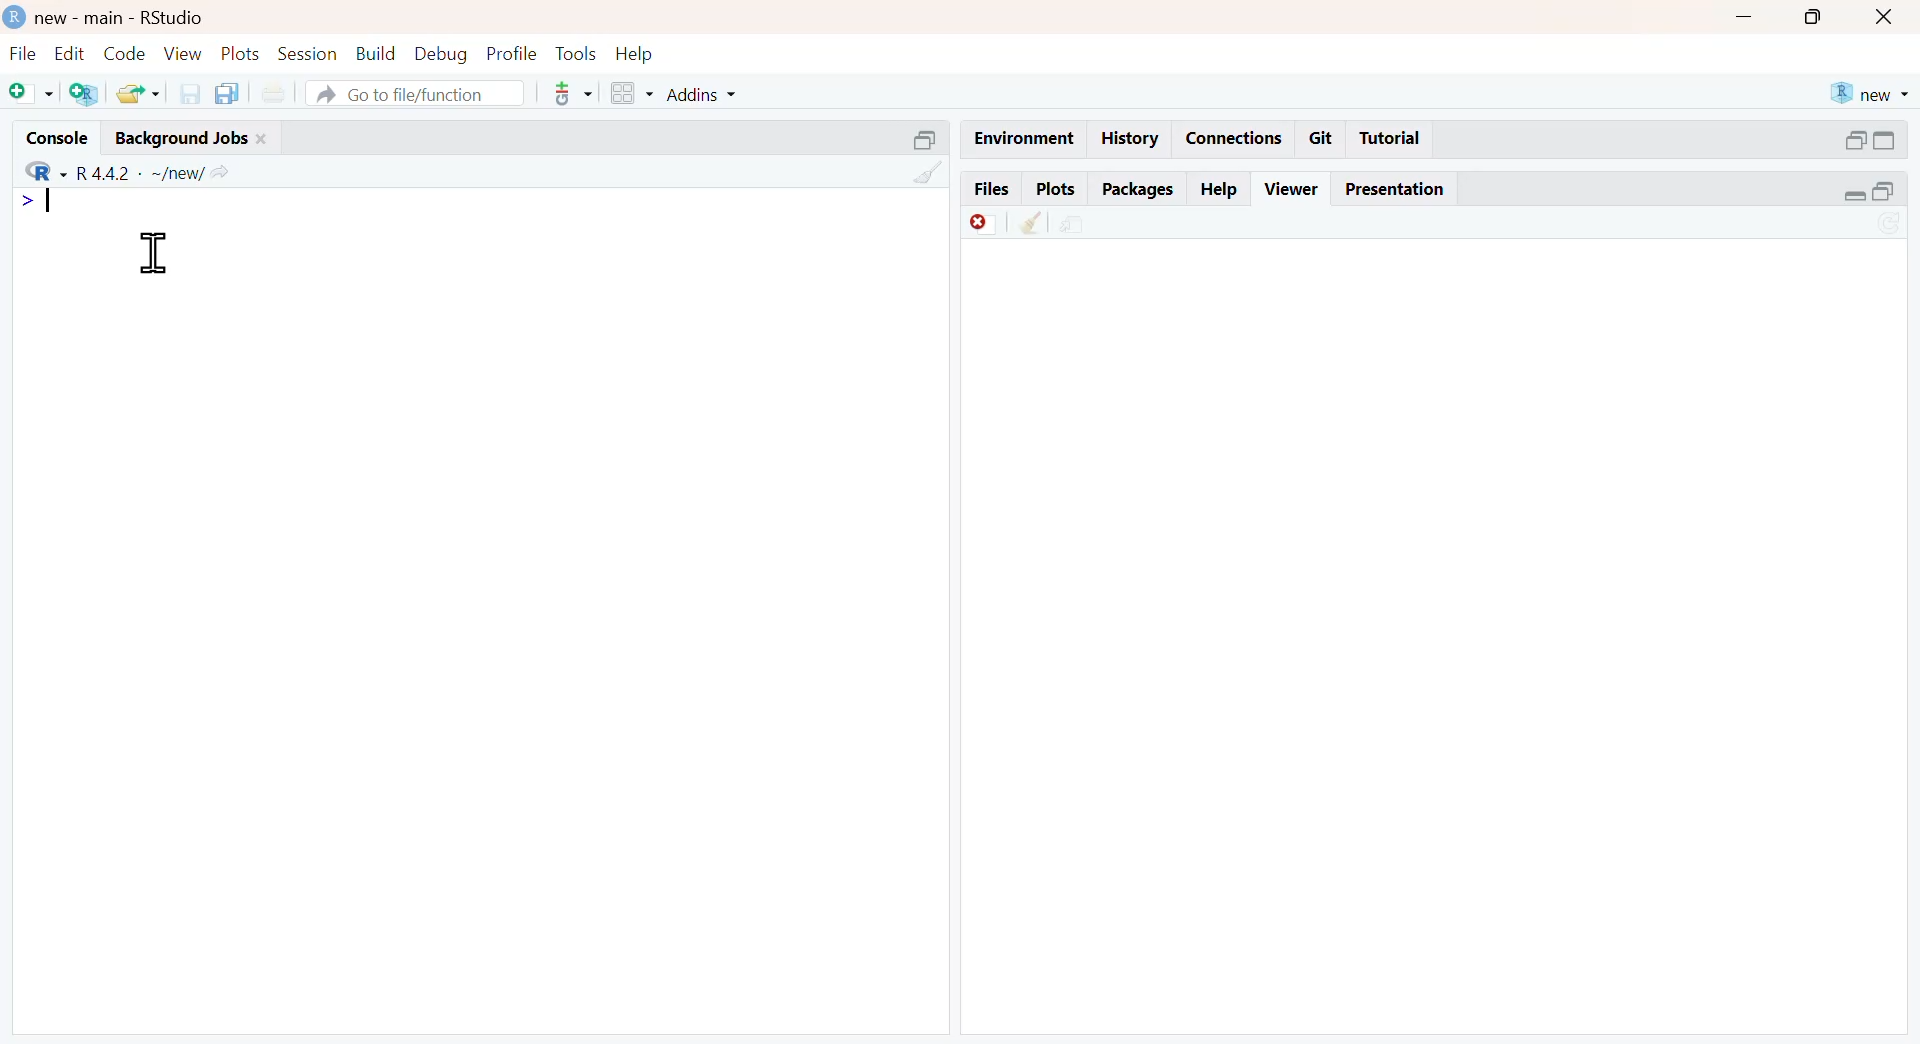 The width and height of the screenshot is (1920, 1044). Describe the element at coordinates (69, 52) in the screenshot. I see `edit` at that location.